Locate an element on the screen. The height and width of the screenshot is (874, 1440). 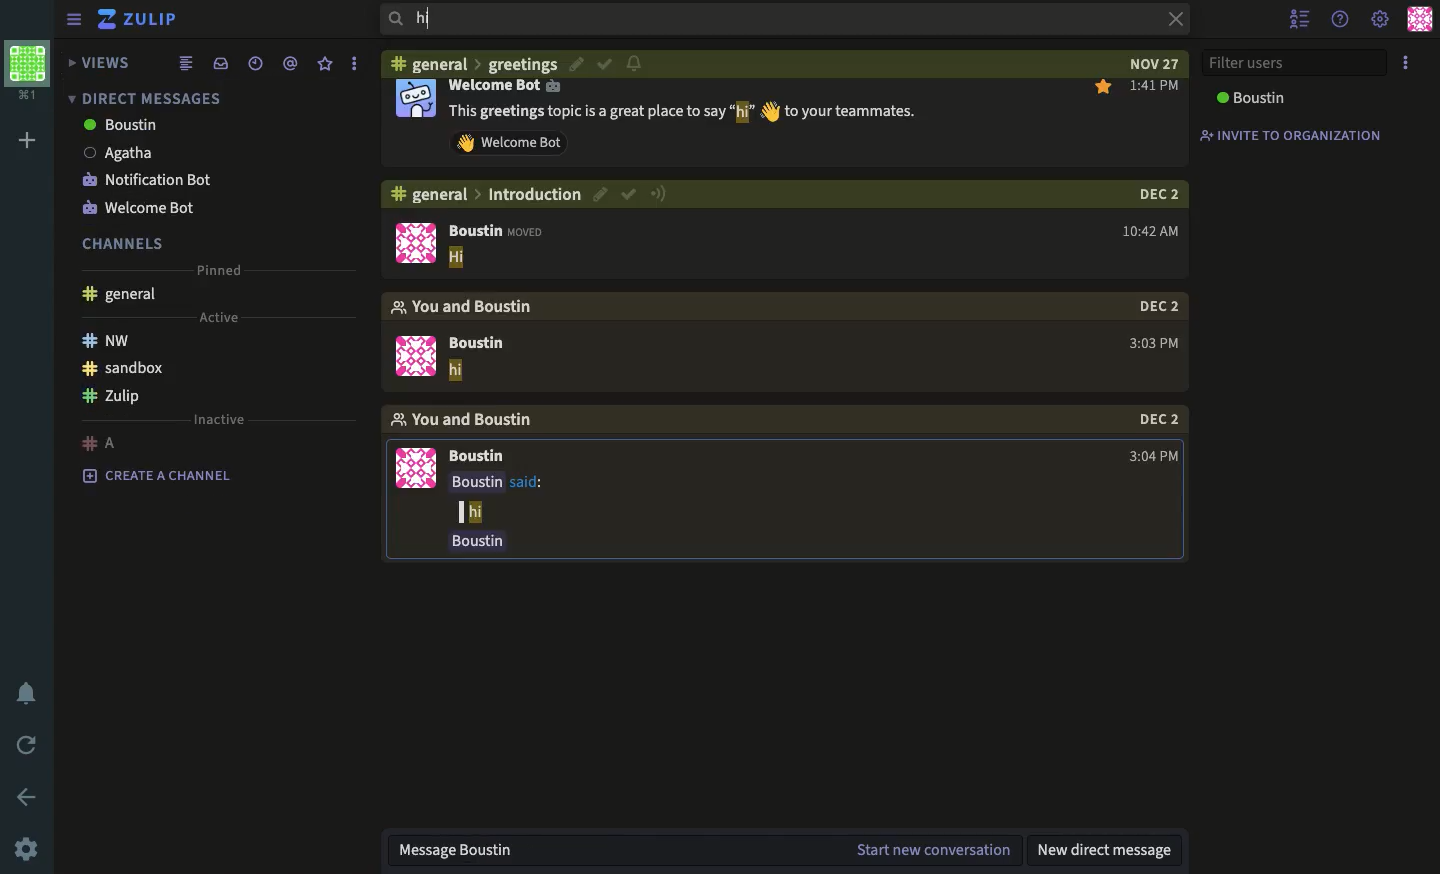
date time is located at coordinates (255, 61).